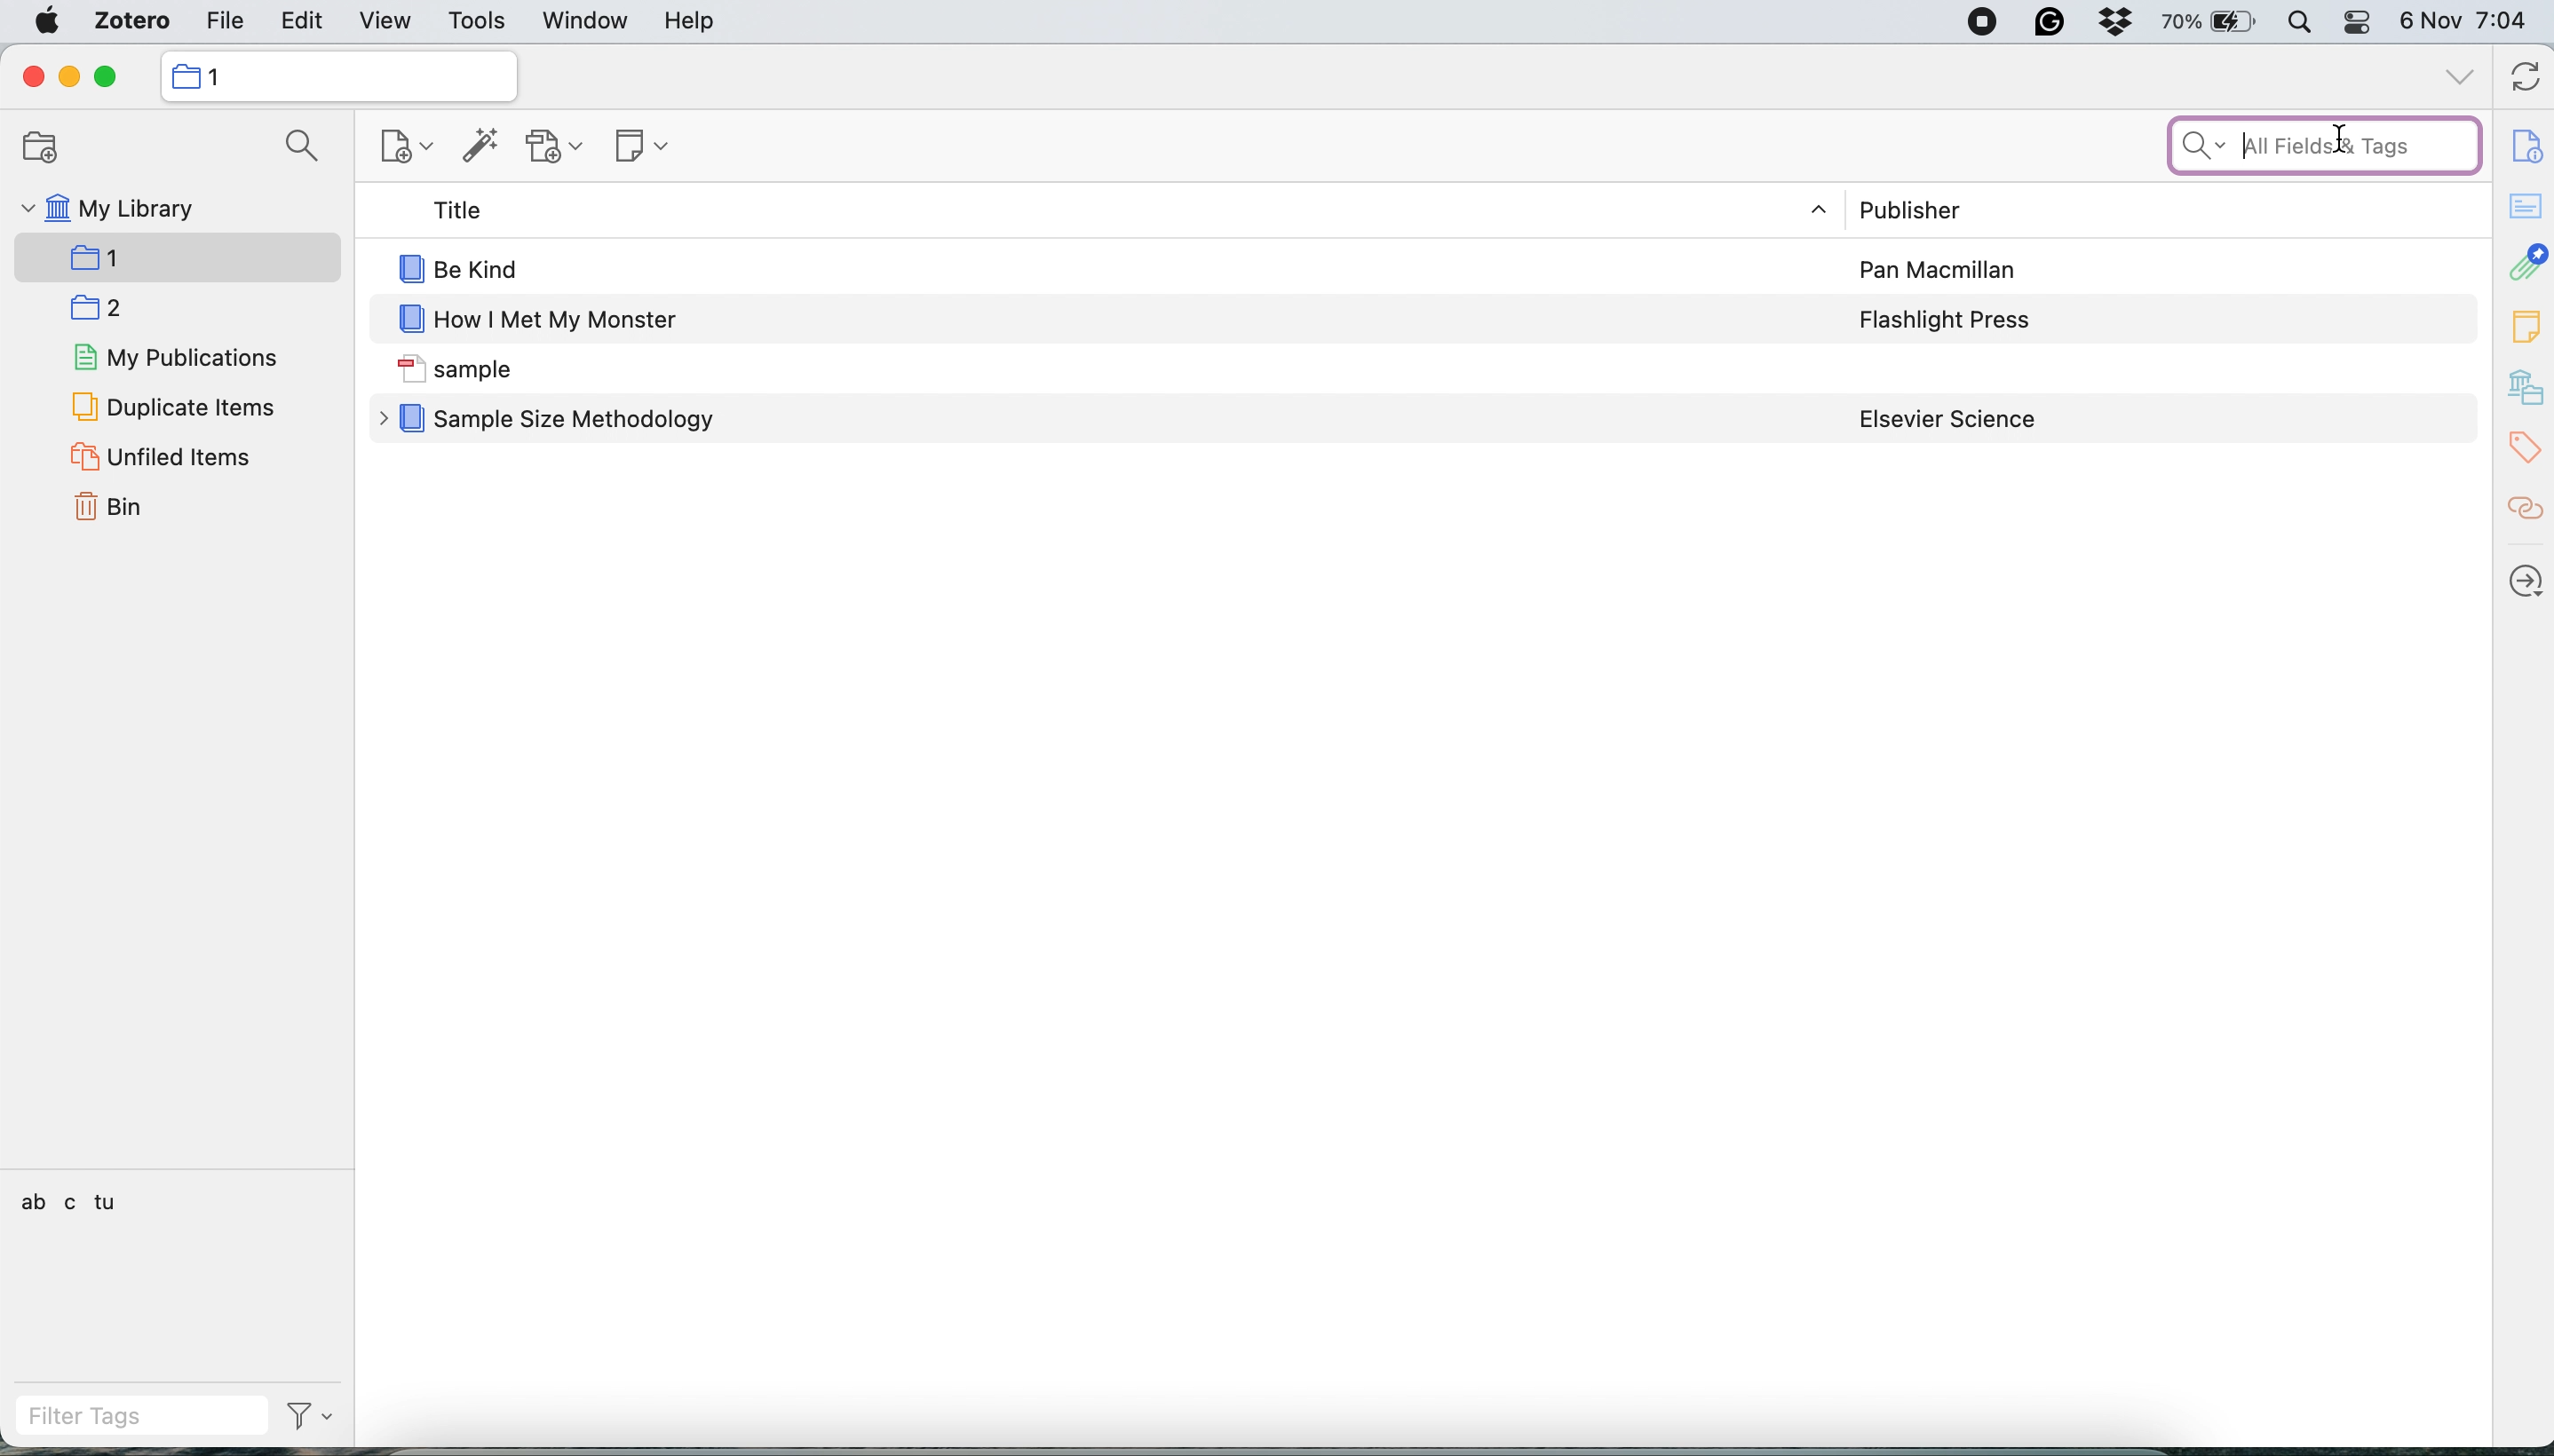 The width and height of the screenshot is (2554, 1456). Describe the element at coordinates (2525, 264) in the screenshot. I see `attachment` at that location.